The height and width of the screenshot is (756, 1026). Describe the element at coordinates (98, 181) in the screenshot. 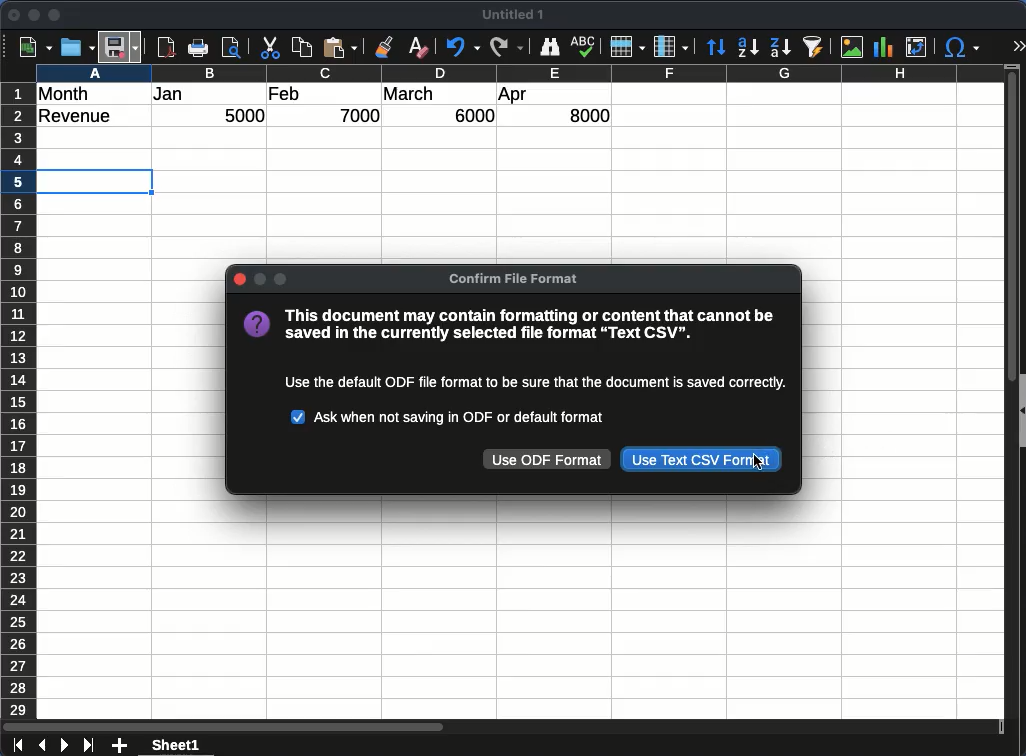

I see `selection` at that location.